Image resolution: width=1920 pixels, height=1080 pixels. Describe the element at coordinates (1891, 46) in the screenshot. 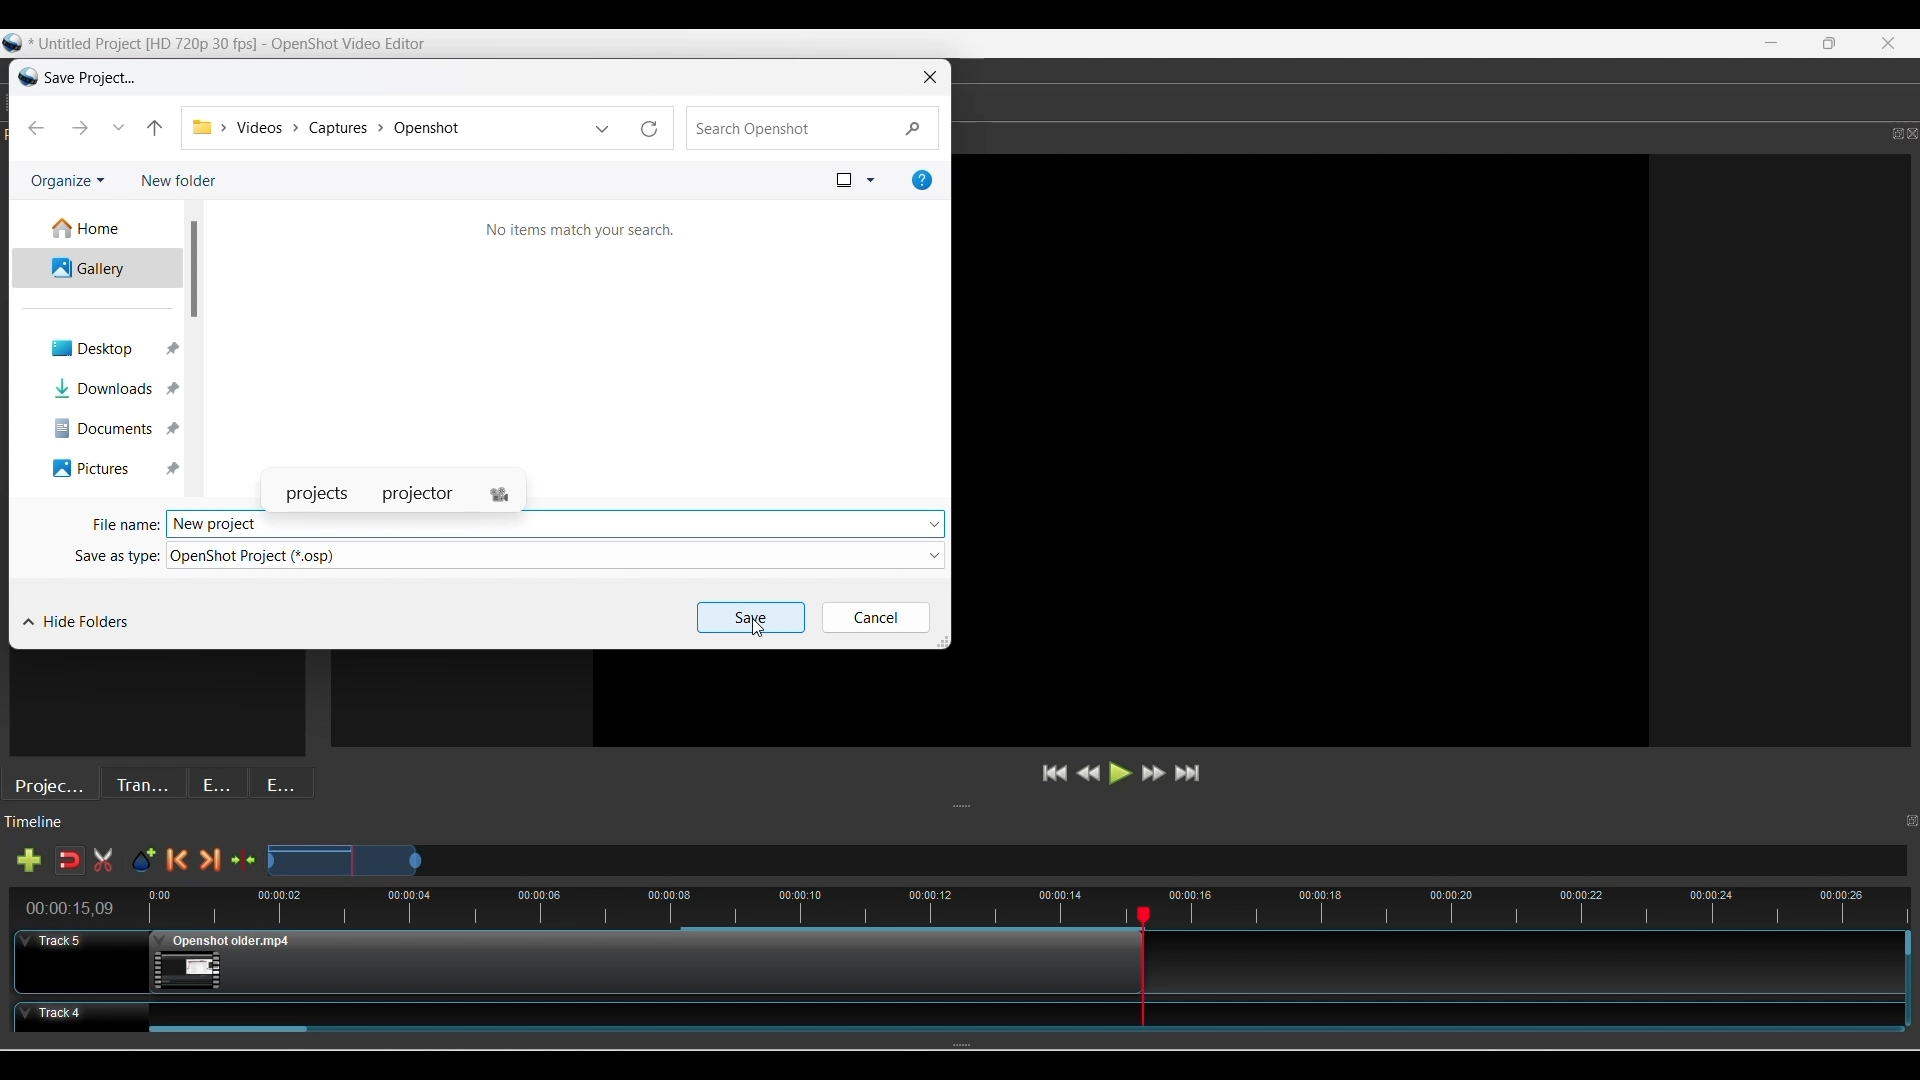

I see `Close` at that location.